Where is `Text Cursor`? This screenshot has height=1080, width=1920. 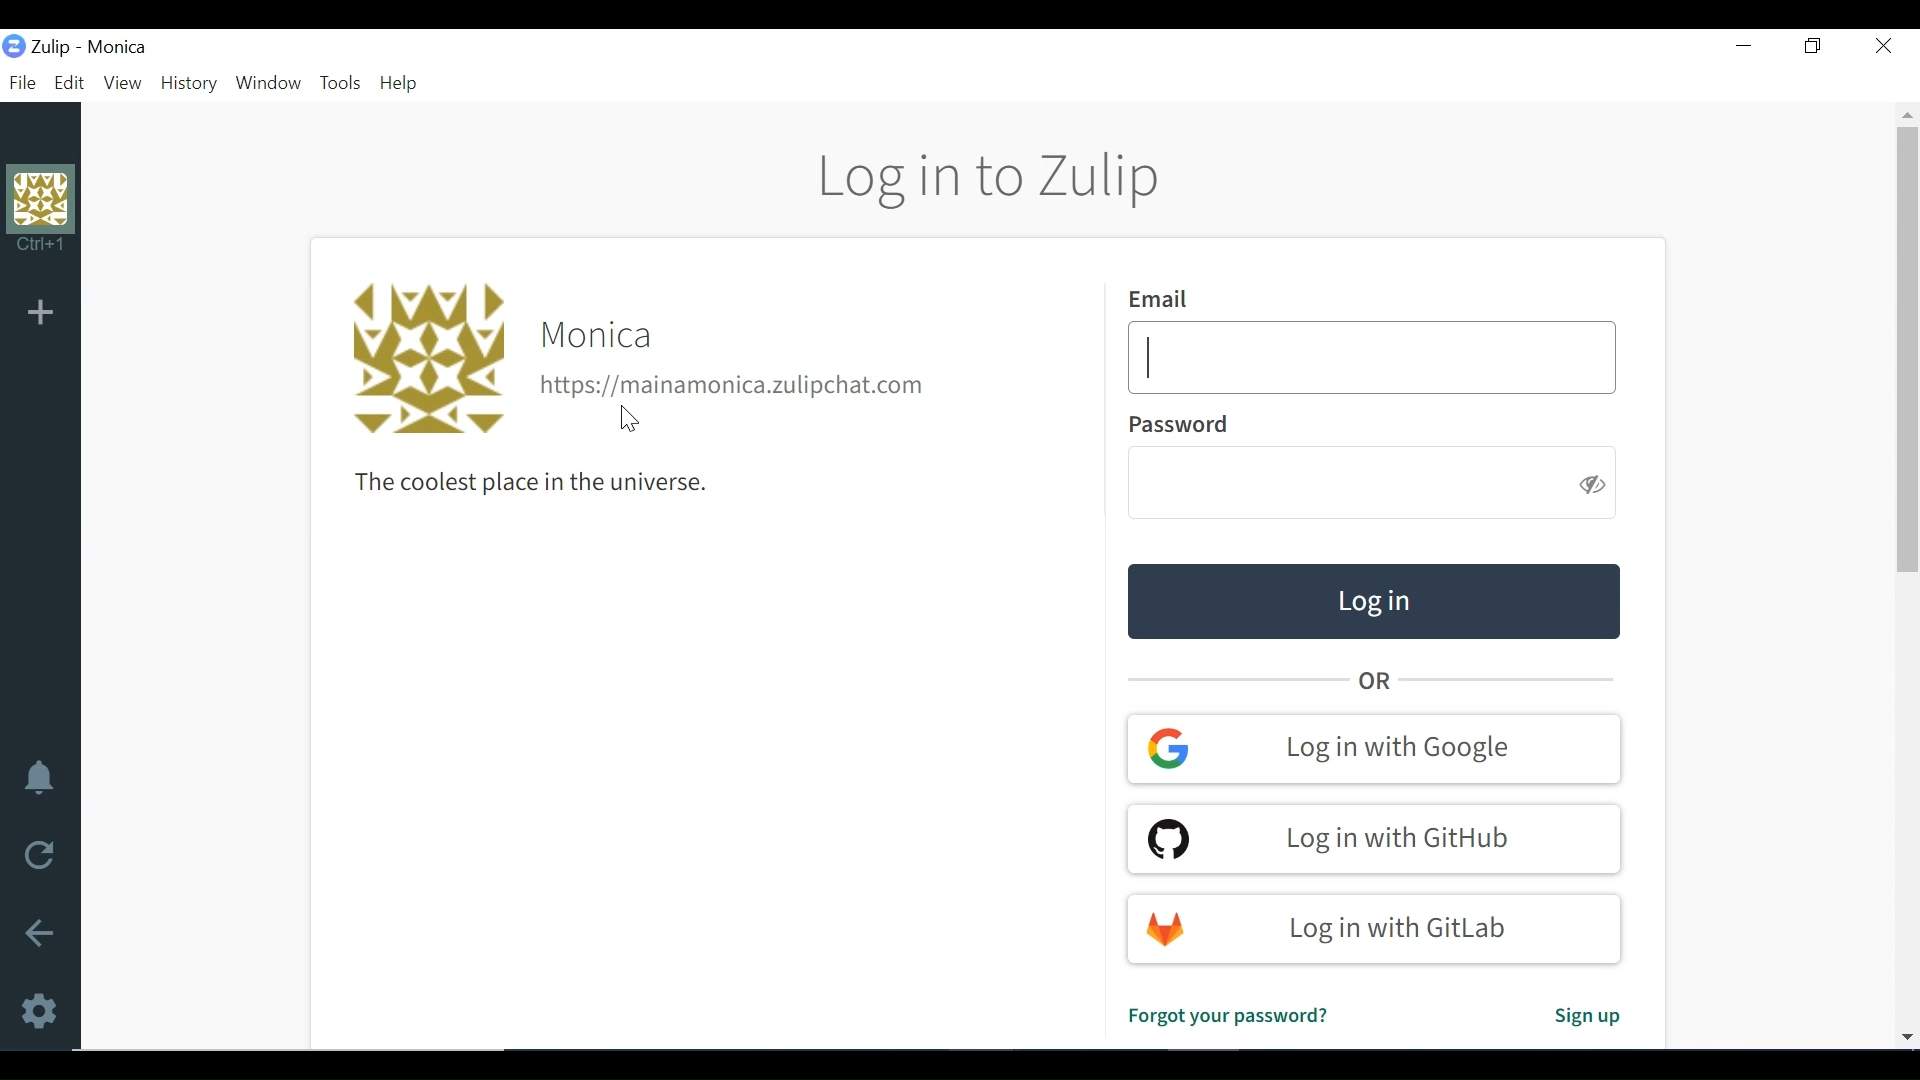 Text Cursor is located at coordinates (1155, 359).